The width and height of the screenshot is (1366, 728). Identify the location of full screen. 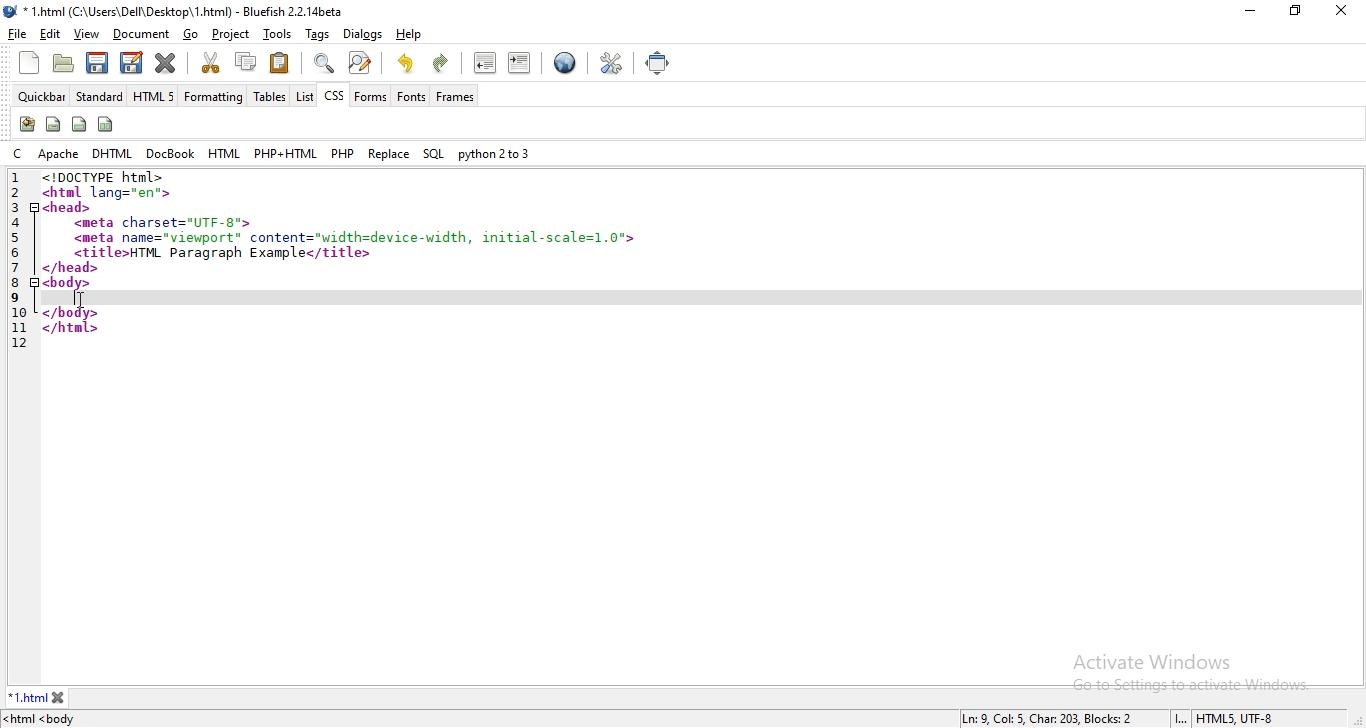
(659, 61).